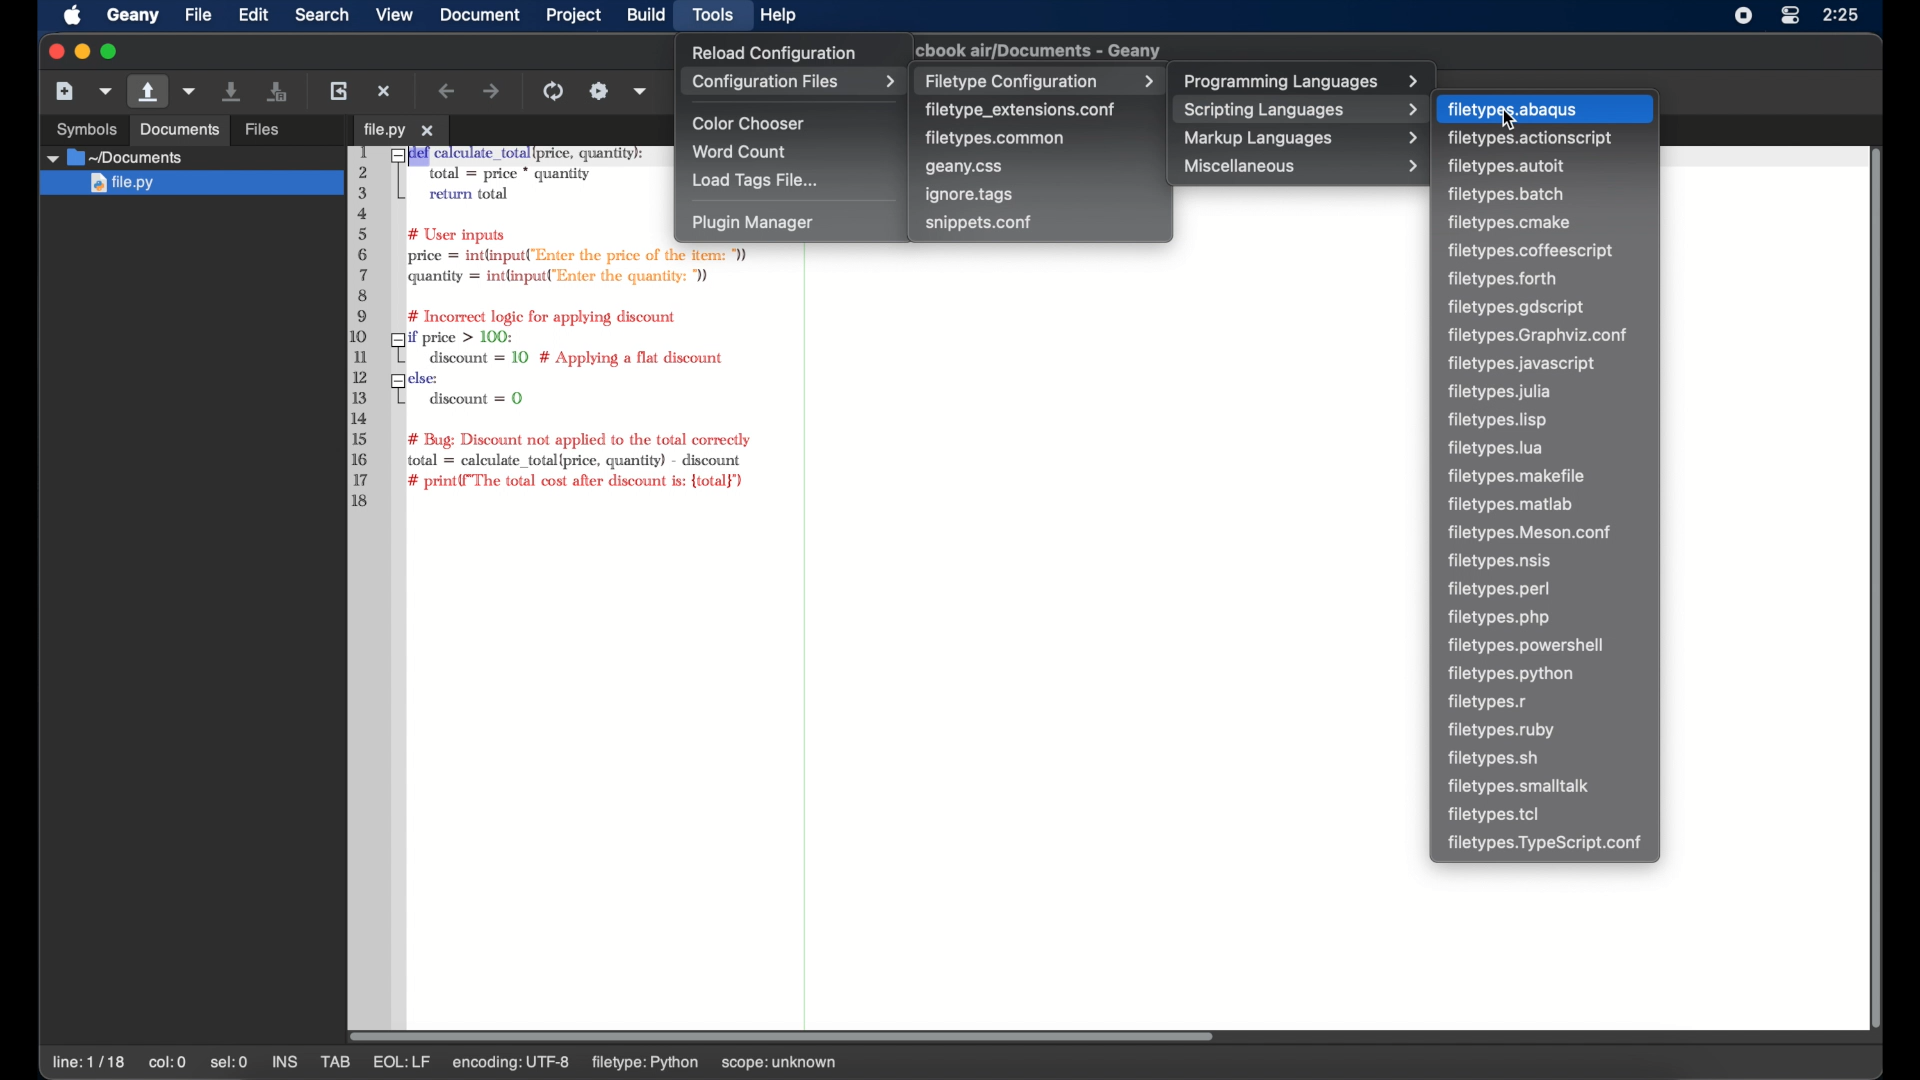  I want to click on open recent file, so click(191, 92).